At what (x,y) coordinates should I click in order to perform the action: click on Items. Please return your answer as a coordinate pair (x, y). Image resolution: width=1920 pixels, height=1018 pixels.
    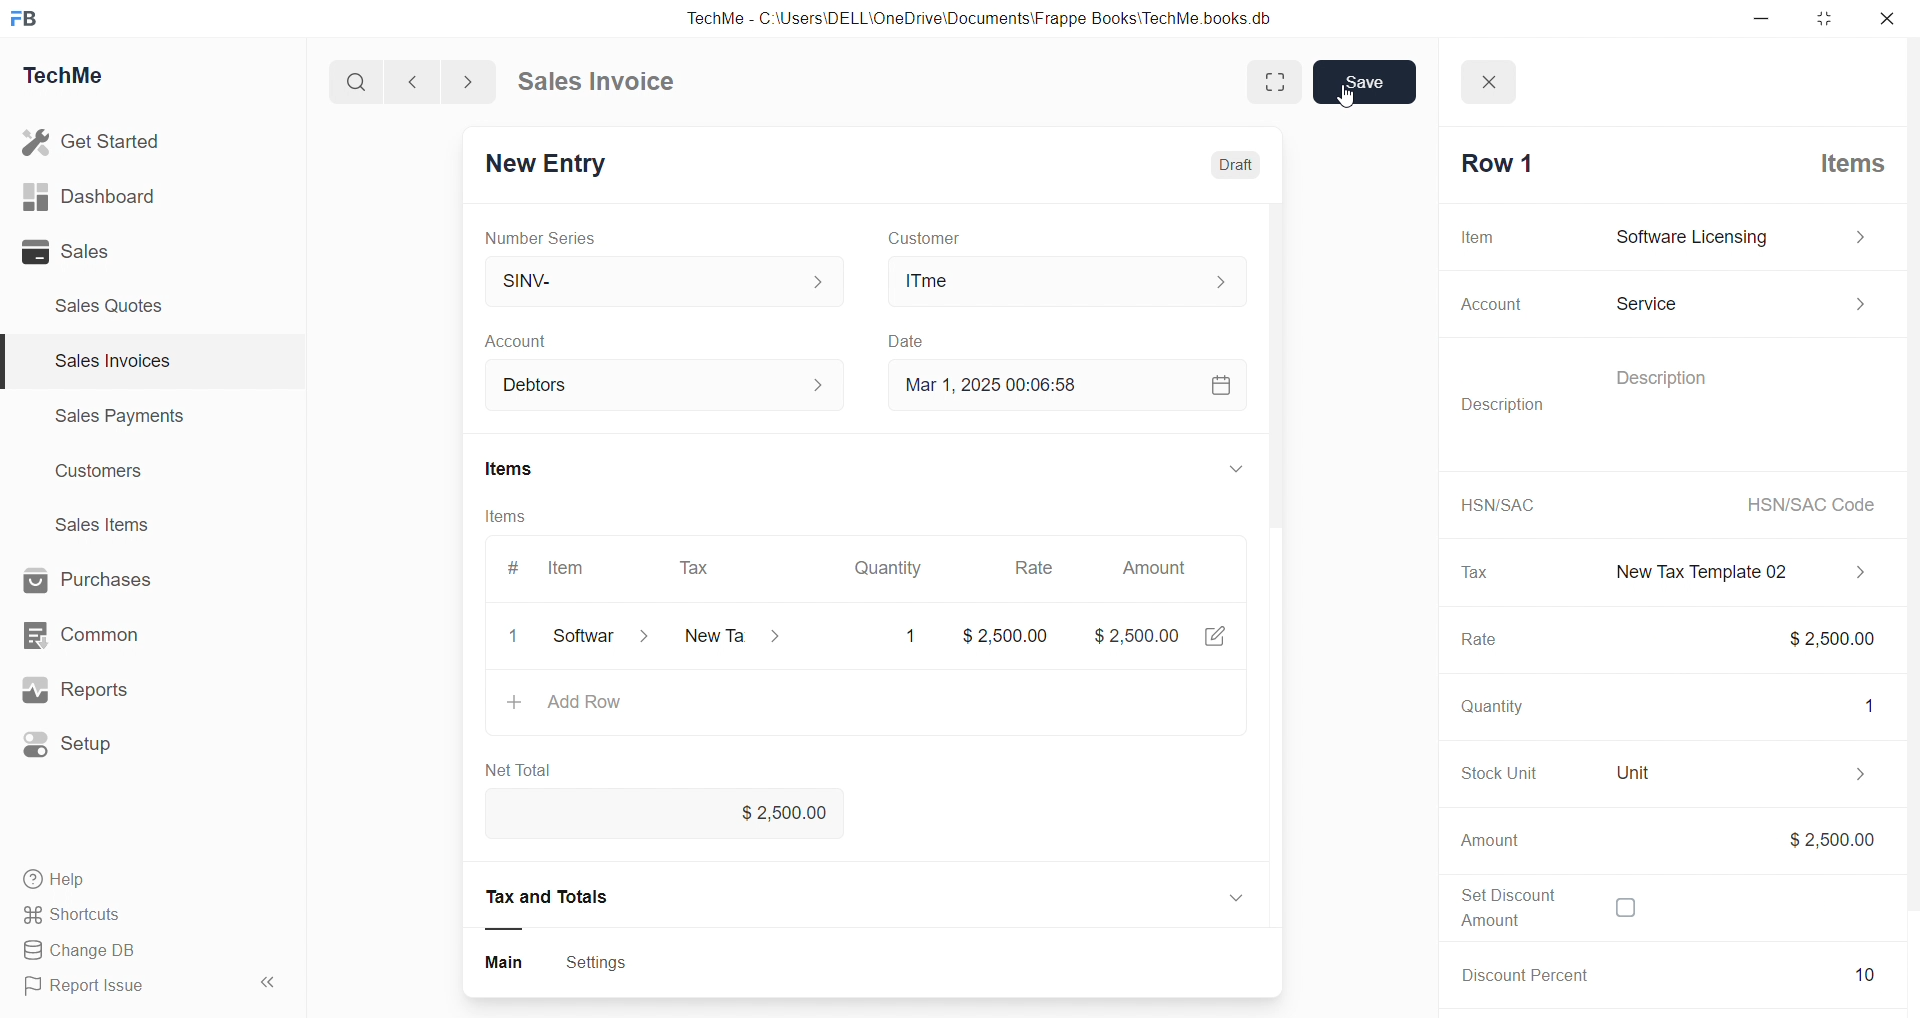
    Looking at the image, I should click on (520, 465).